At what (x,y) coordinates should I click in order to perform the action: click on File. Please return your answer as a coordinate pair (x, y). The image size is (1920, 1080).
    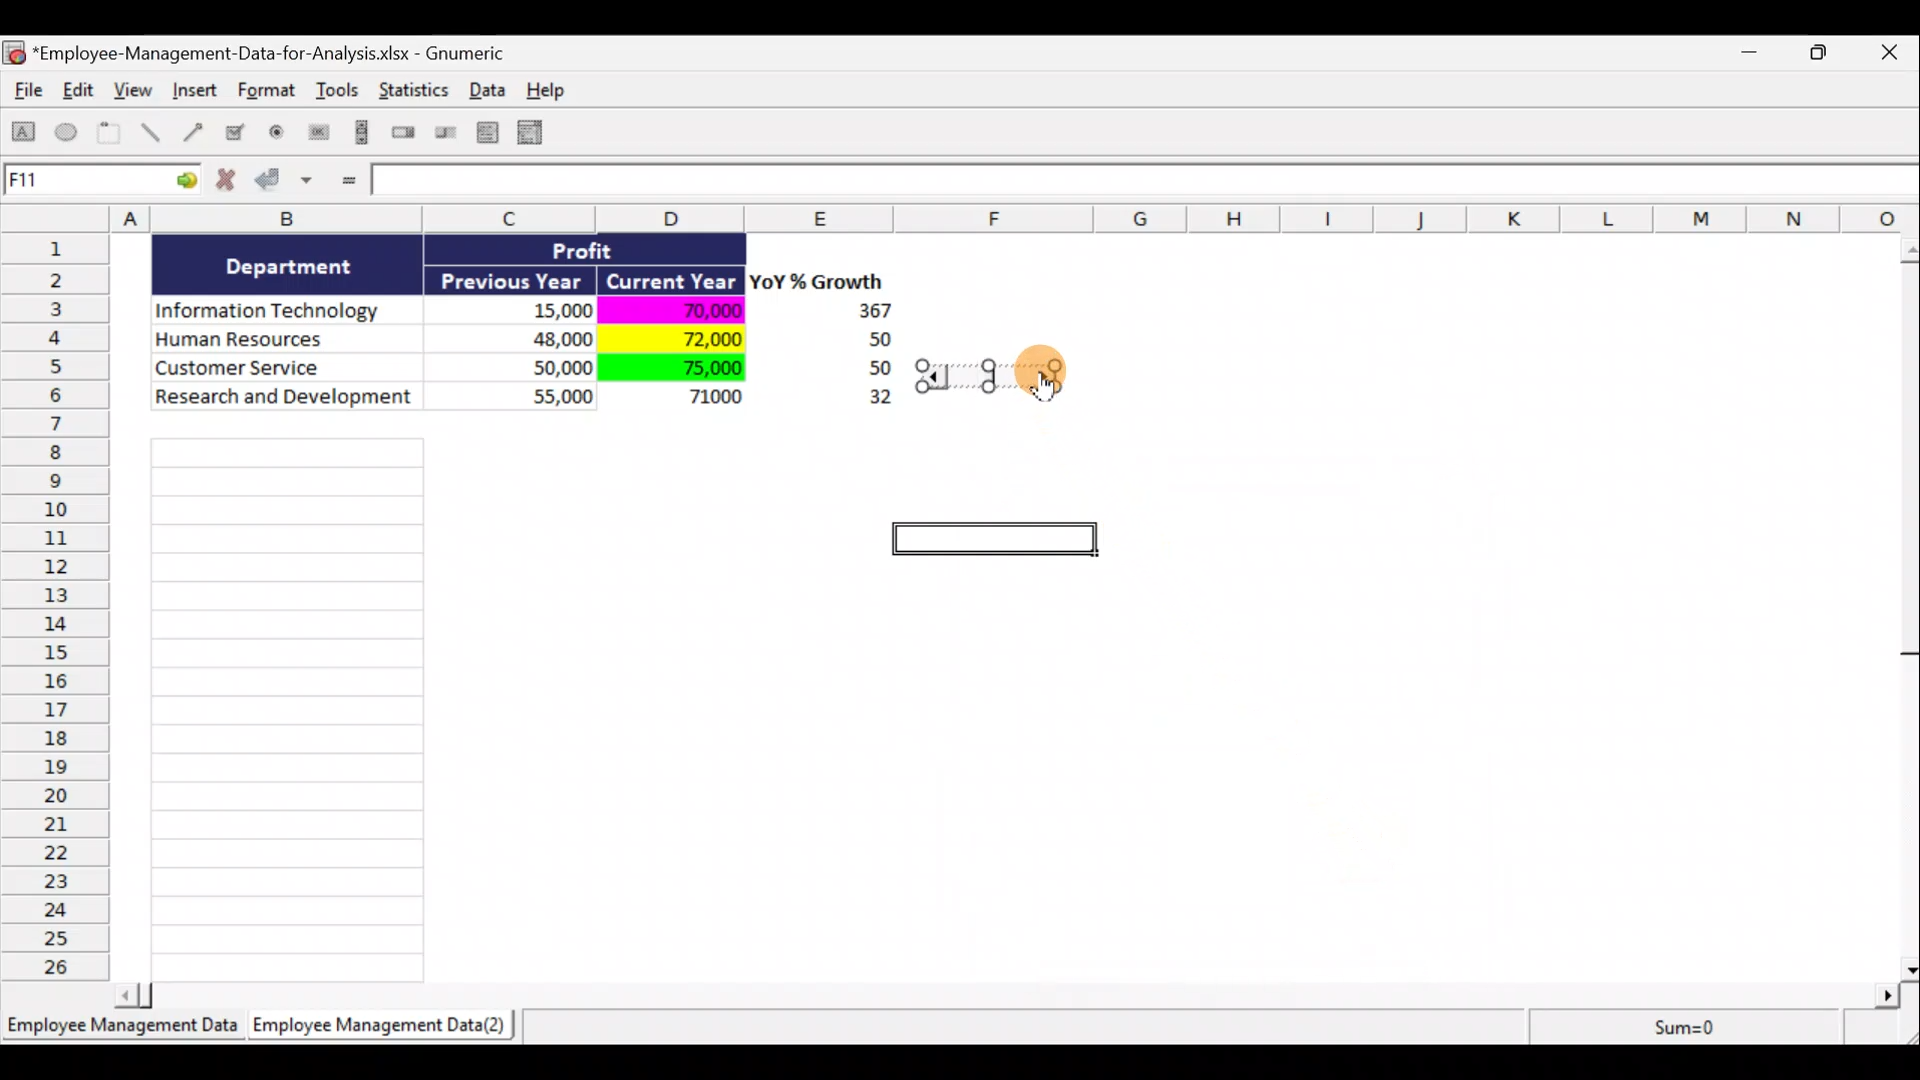
    Looking at the image, I should click on (24, 94).